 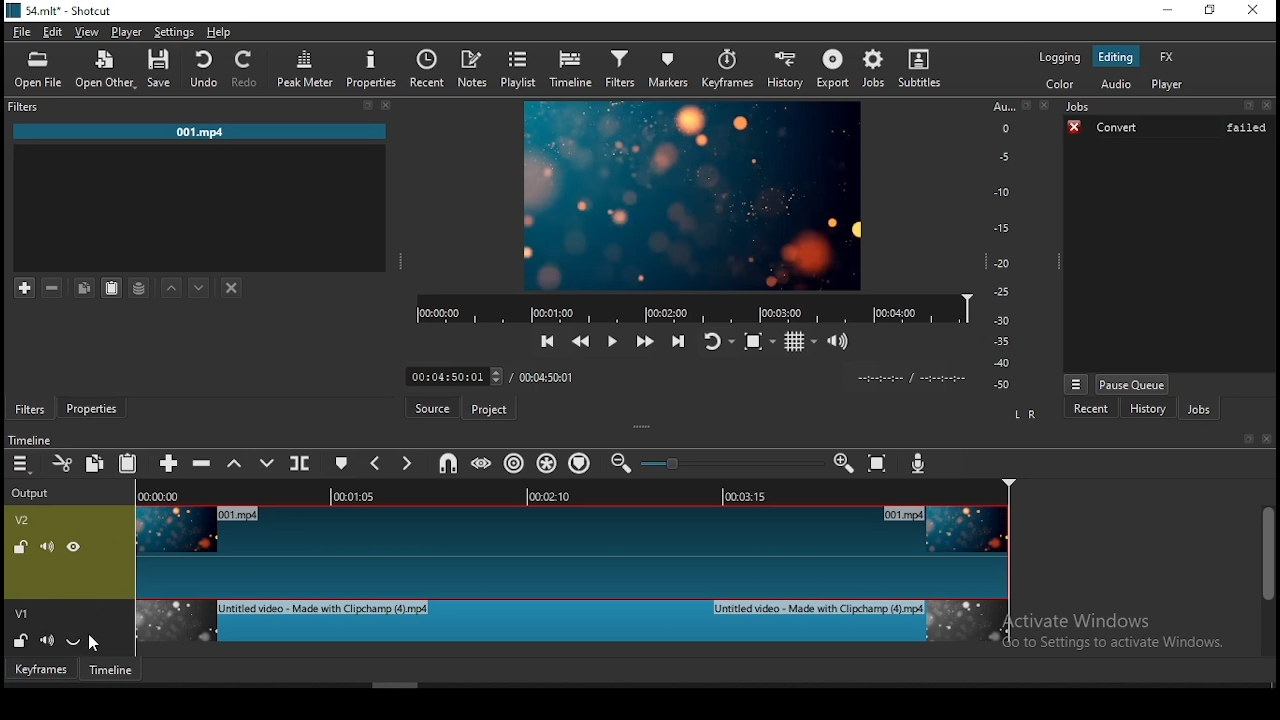 What do you see at coordinates (1250, 439) in the screenshot?
I see `bookmark` at bounding box center [1250, 439].